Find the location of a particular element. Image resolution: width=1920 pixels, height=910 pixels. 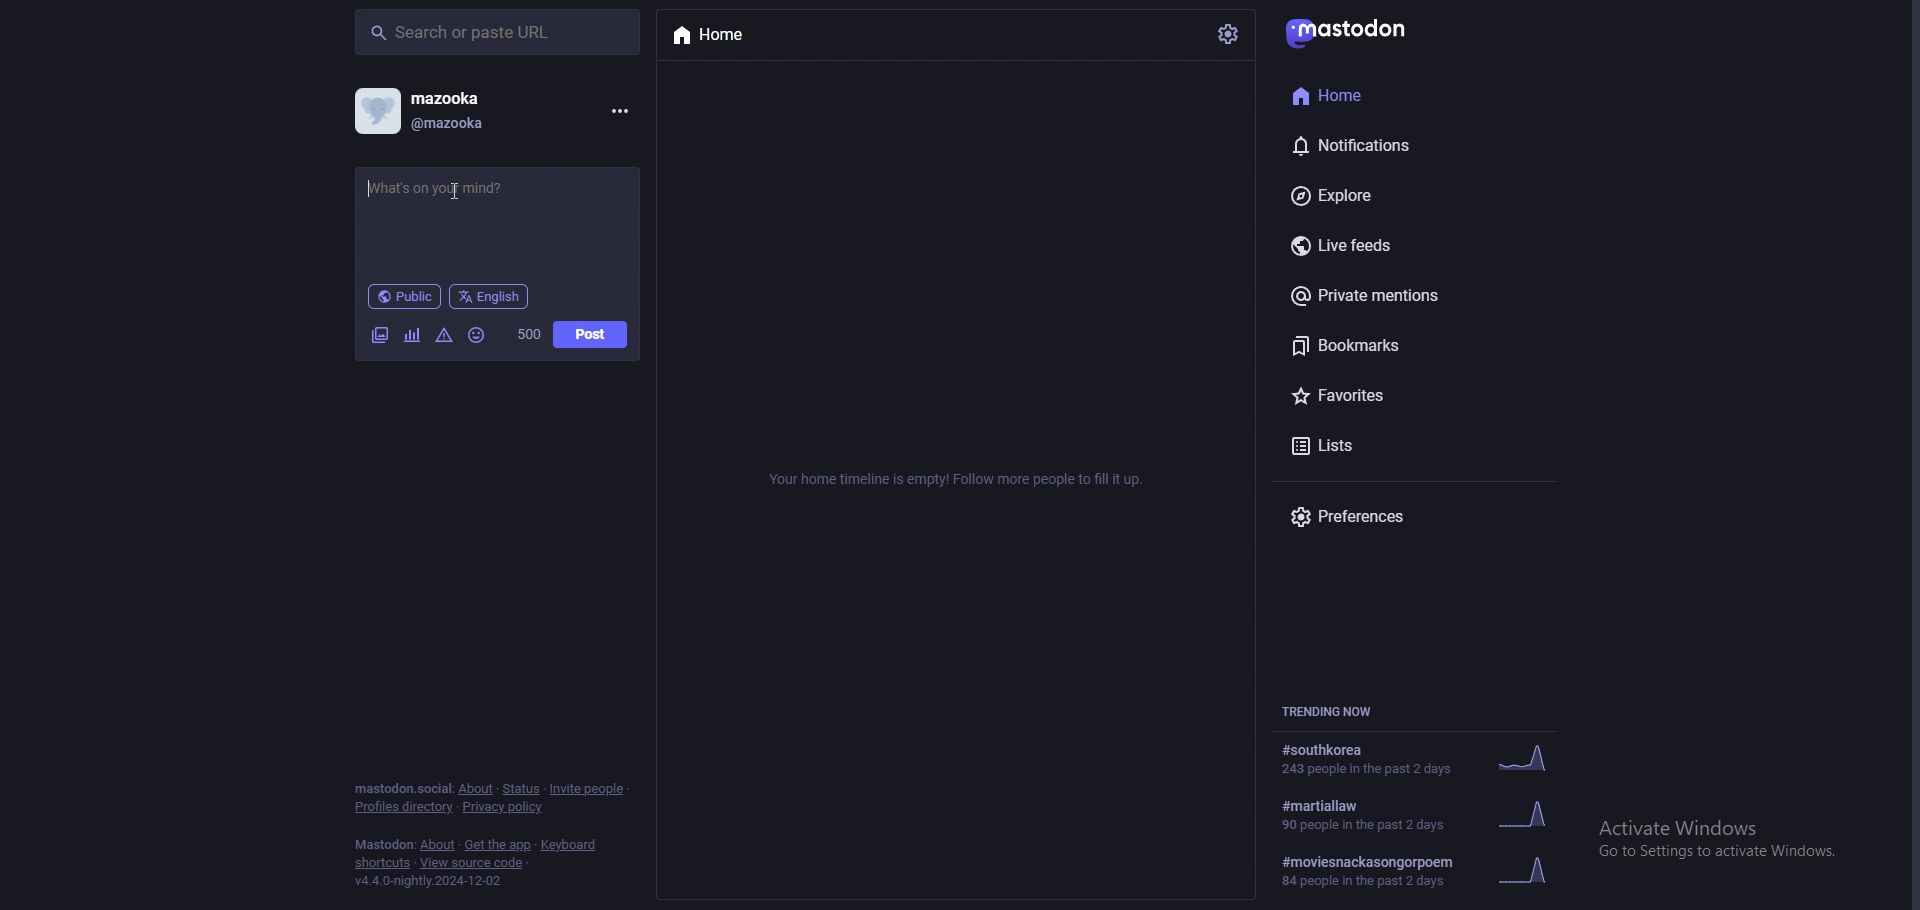

Cursor is located at coordinates (456, 192).